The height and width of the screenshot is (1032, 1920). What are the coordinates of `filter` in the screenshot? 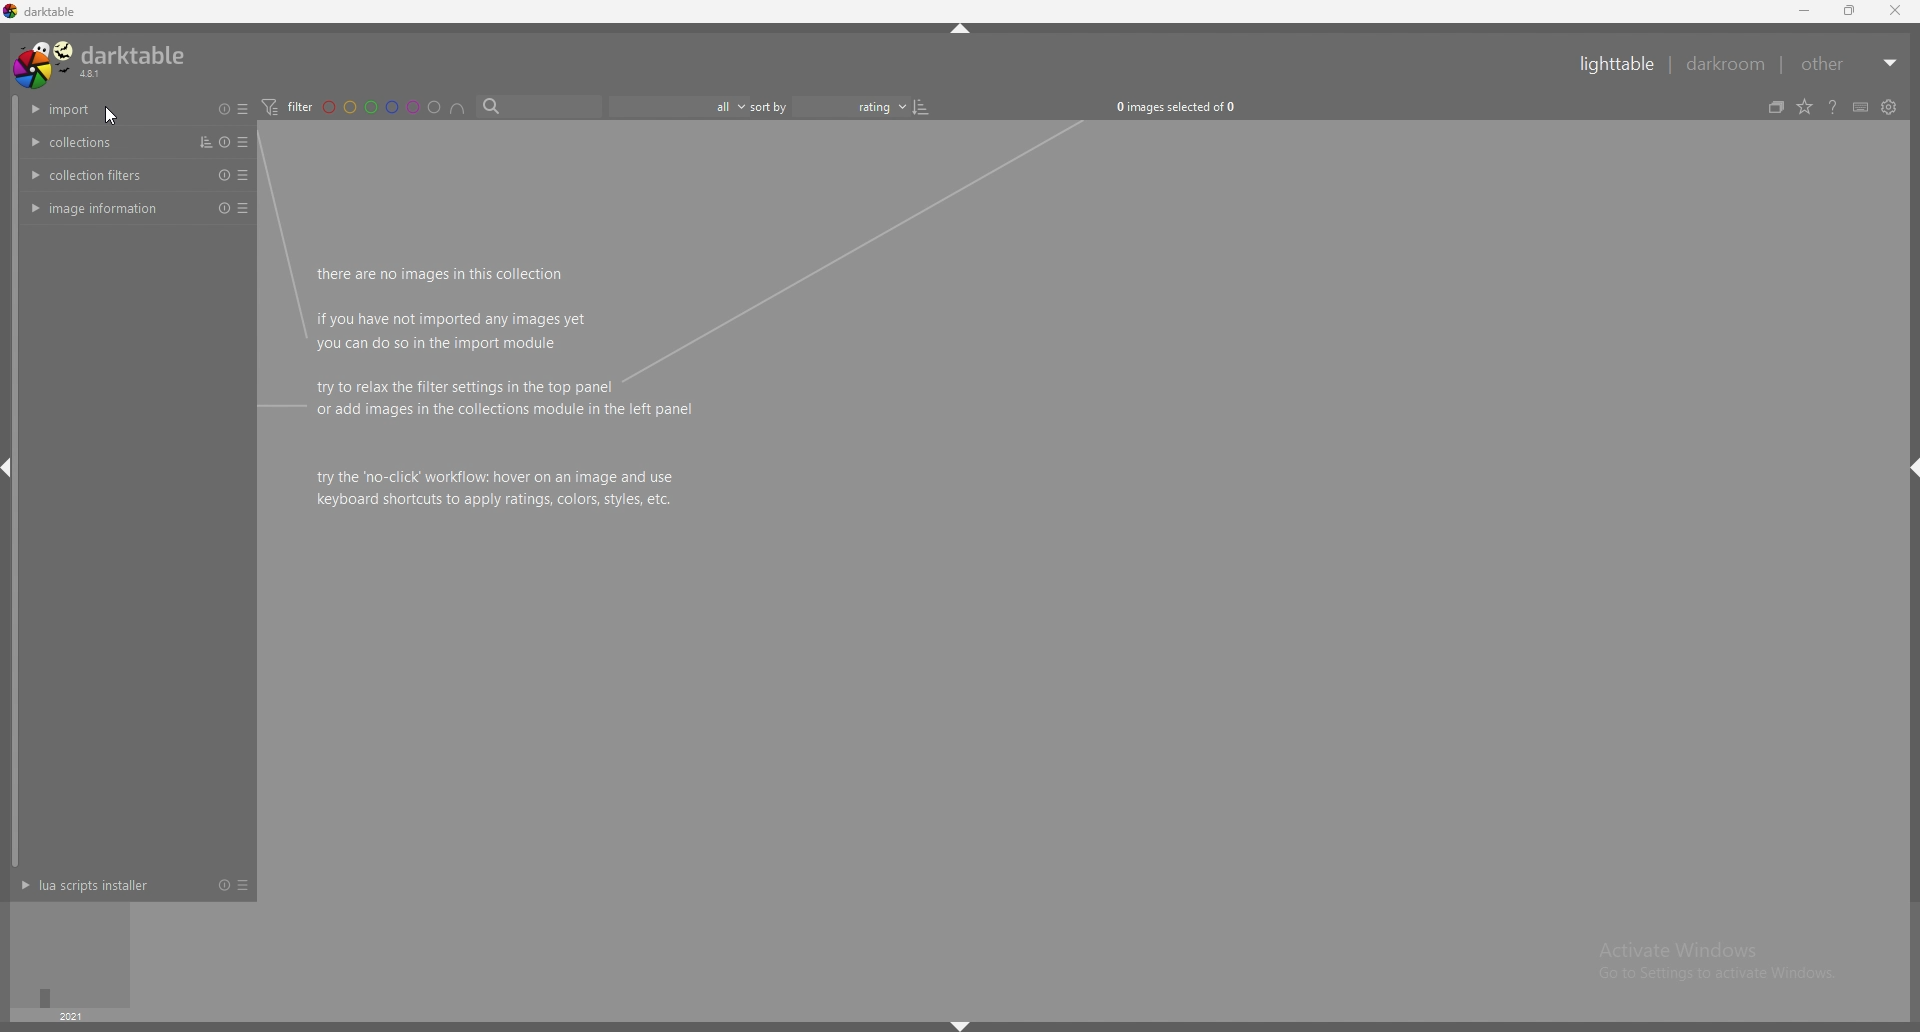 It's located at (287, 108).